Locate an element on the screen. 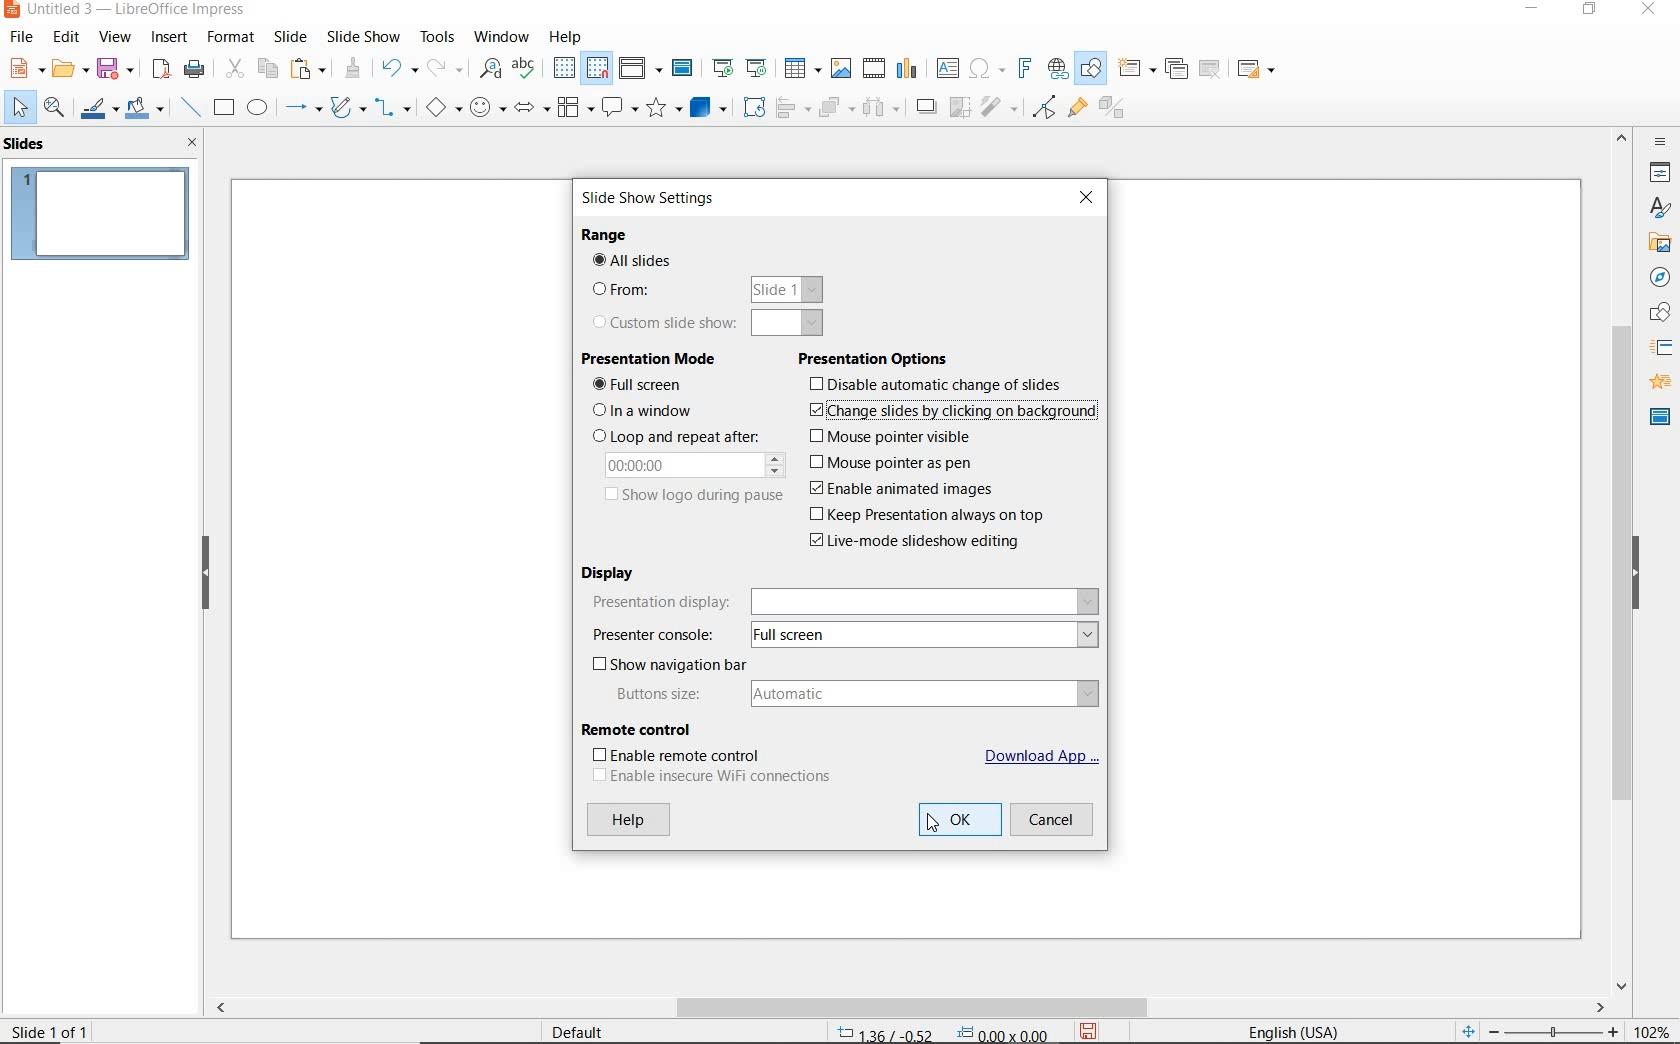  INSERT VIDEO is located at coordinates (874, 69).